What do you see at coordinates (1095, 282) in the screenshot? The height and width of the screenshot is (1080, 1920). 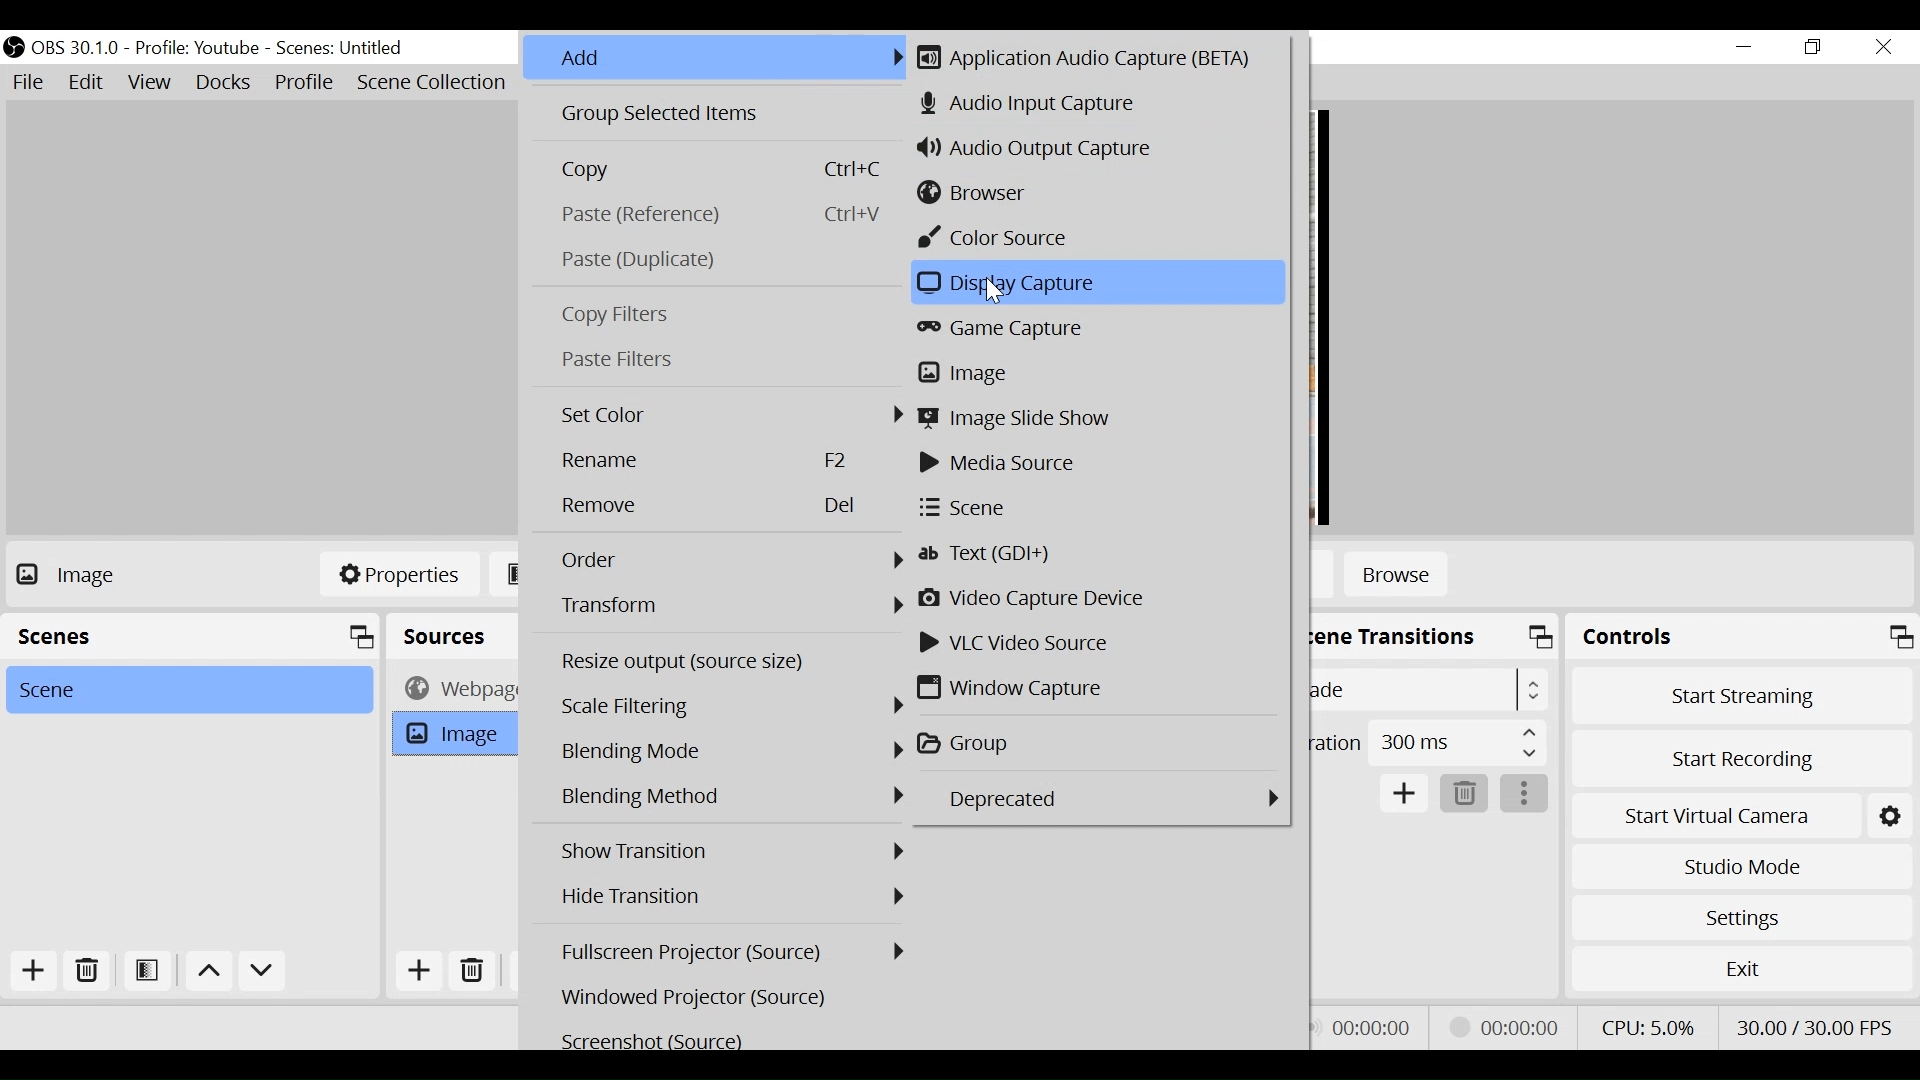 I see `Display Capture` at bounding box center [1095, 282].